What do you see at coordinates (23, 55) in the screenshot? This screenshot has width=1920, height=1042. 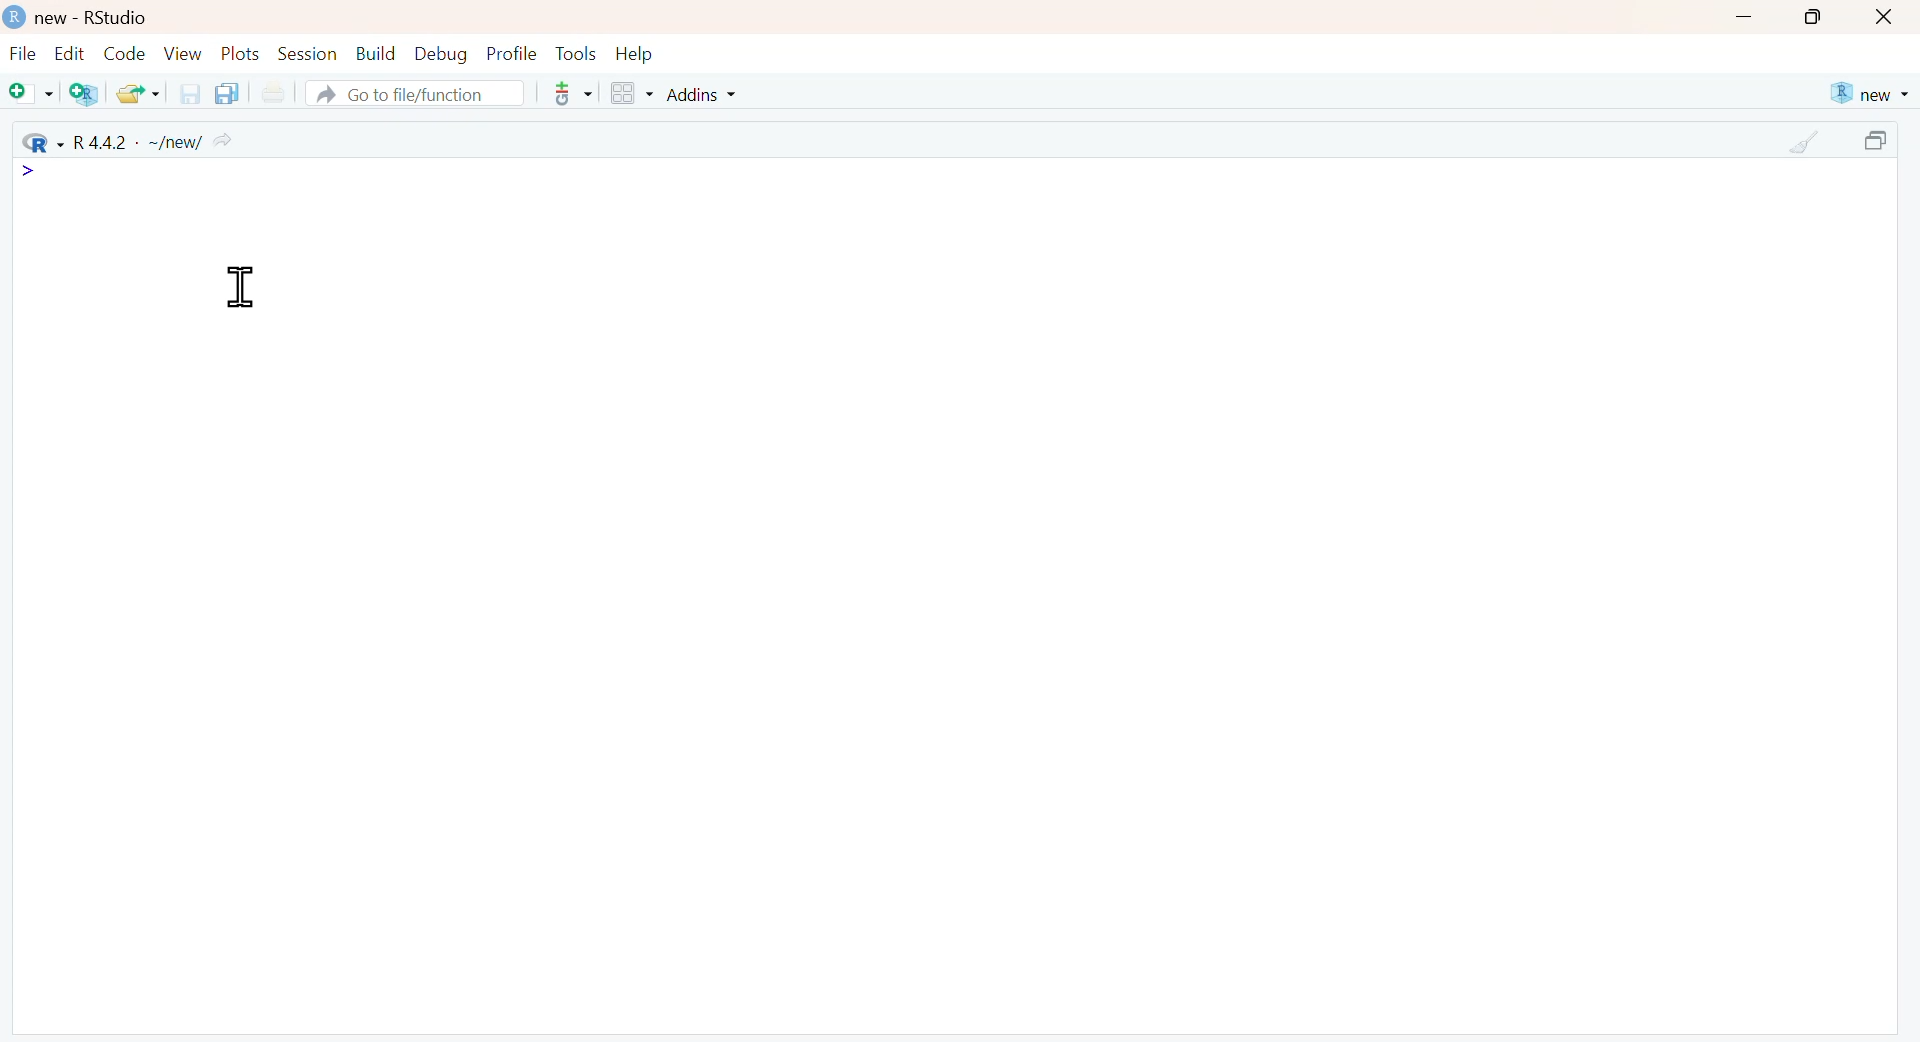 I see `File` at bounding box center [23, 55].